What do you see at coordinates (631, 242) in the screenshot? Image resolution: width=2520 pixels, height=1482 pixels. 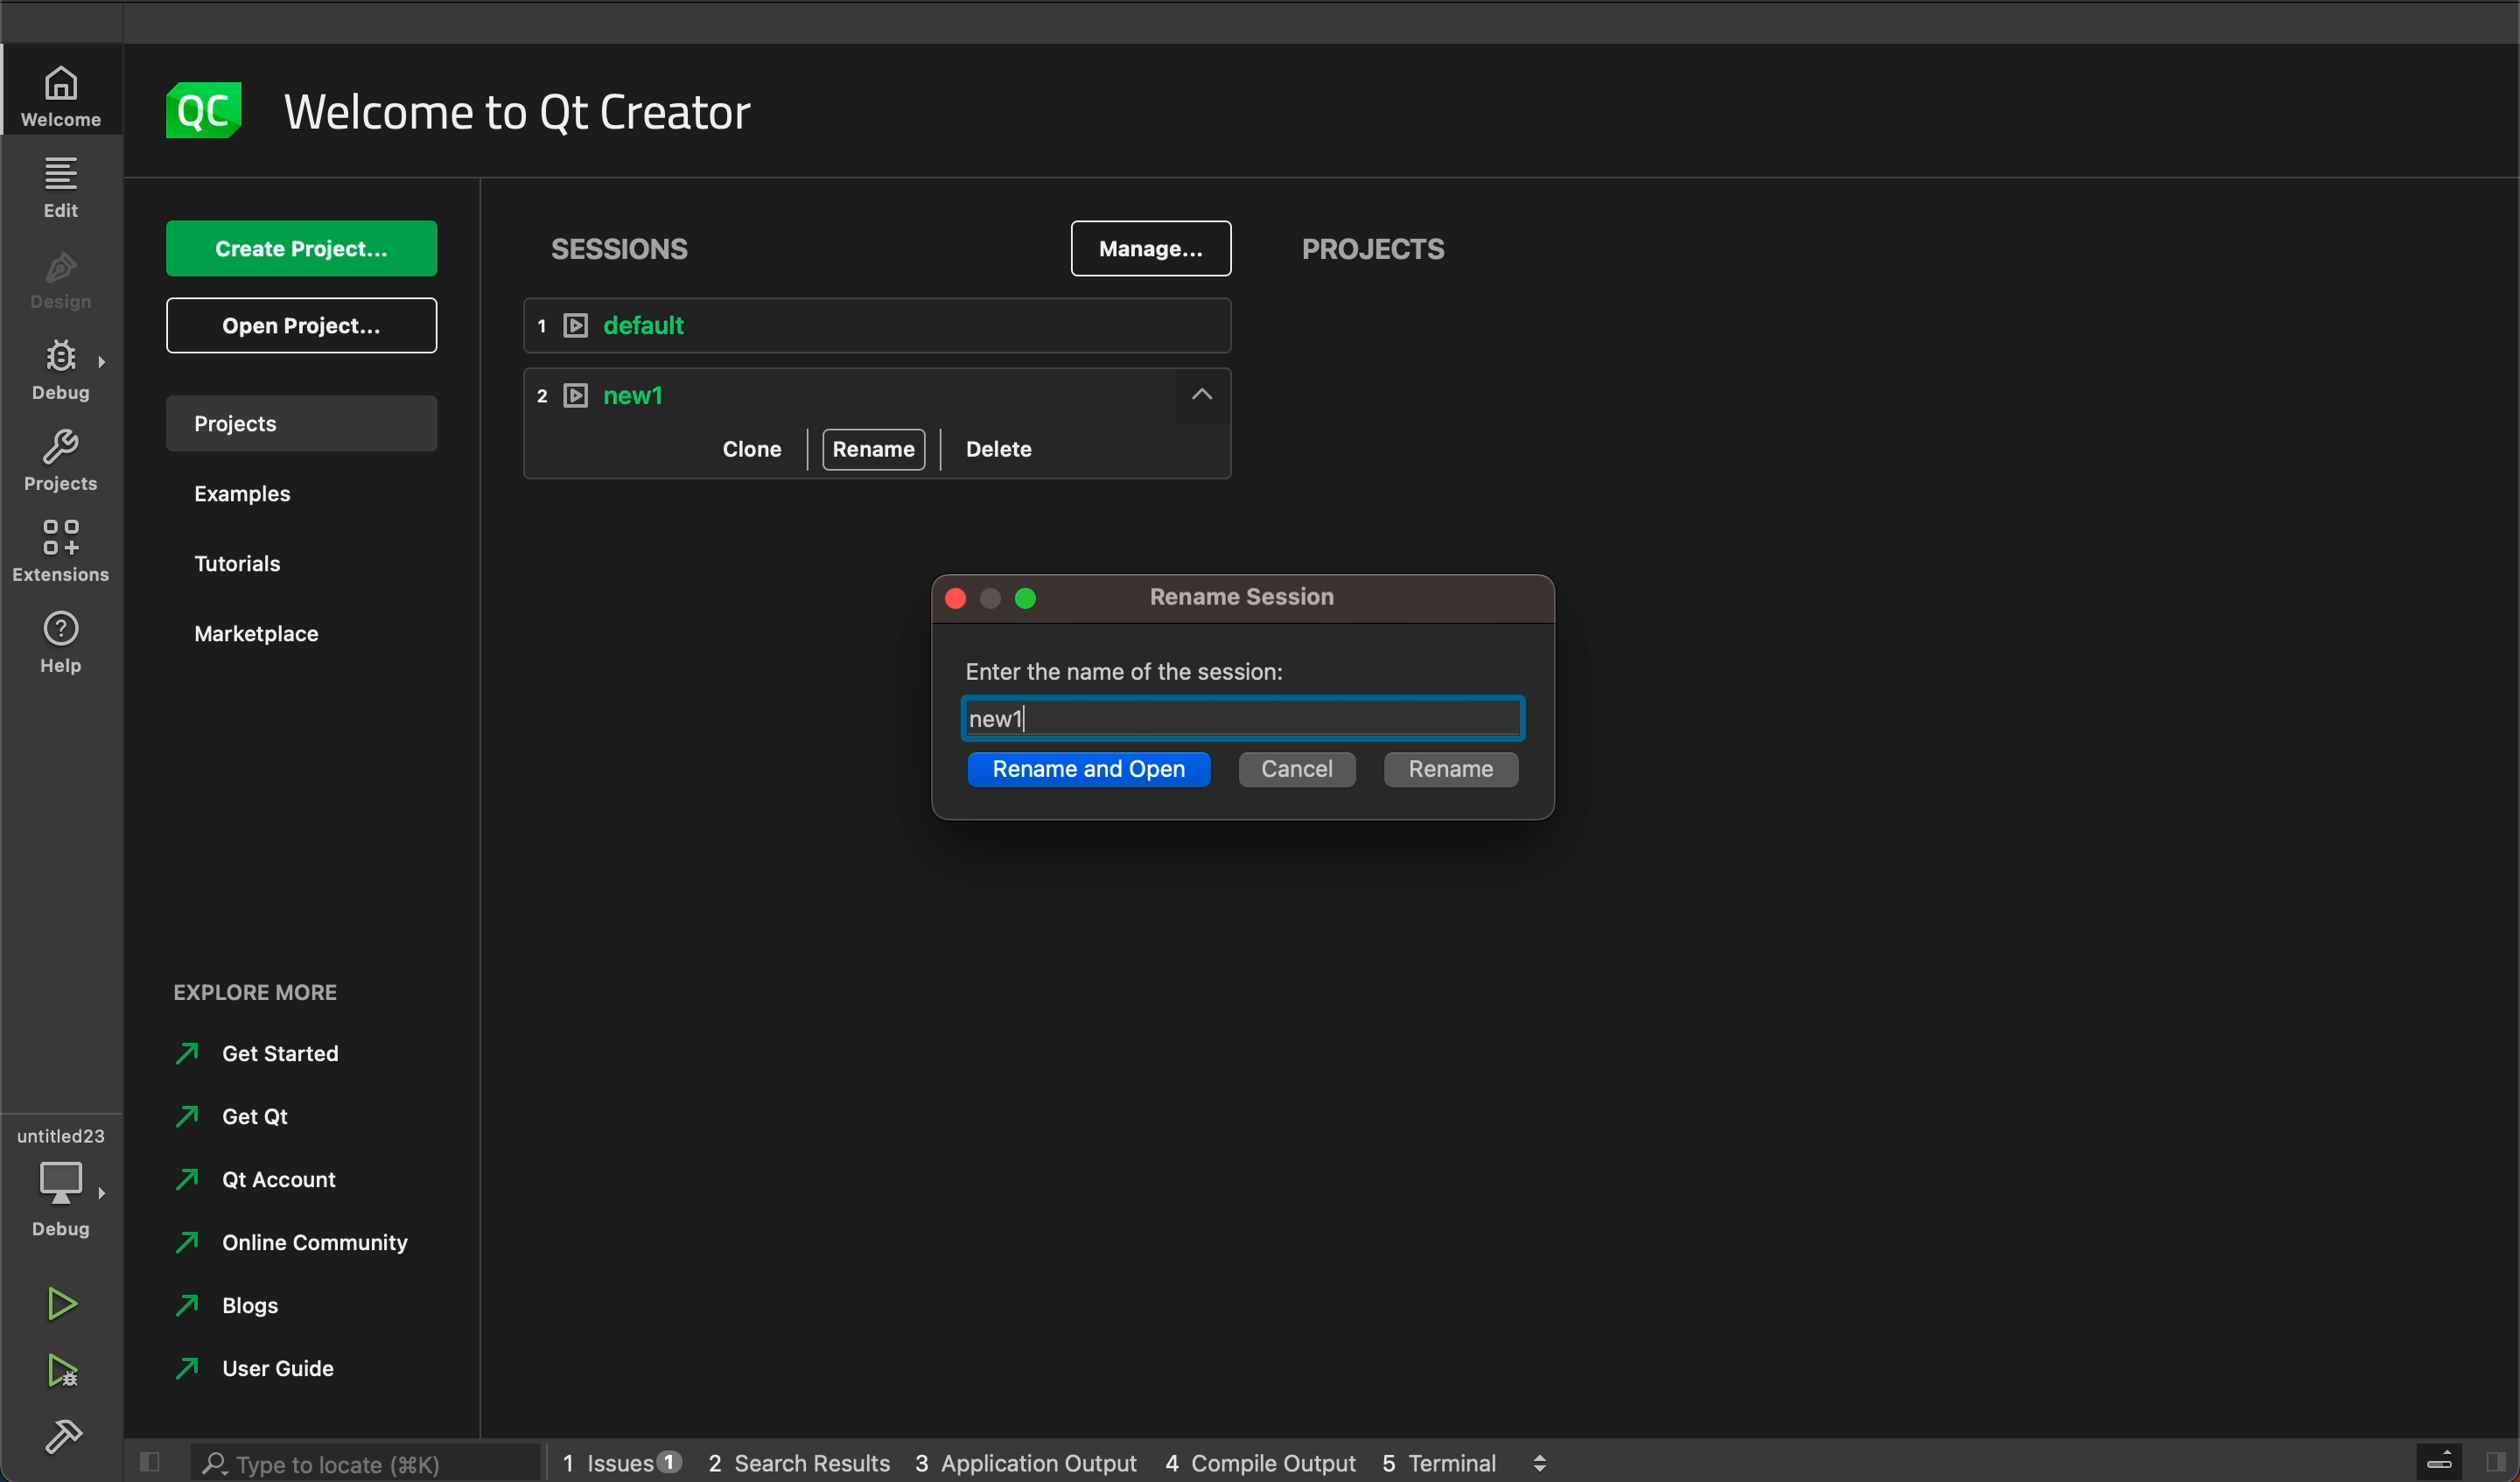 I see `sessions` at bounding box center [631, 242].